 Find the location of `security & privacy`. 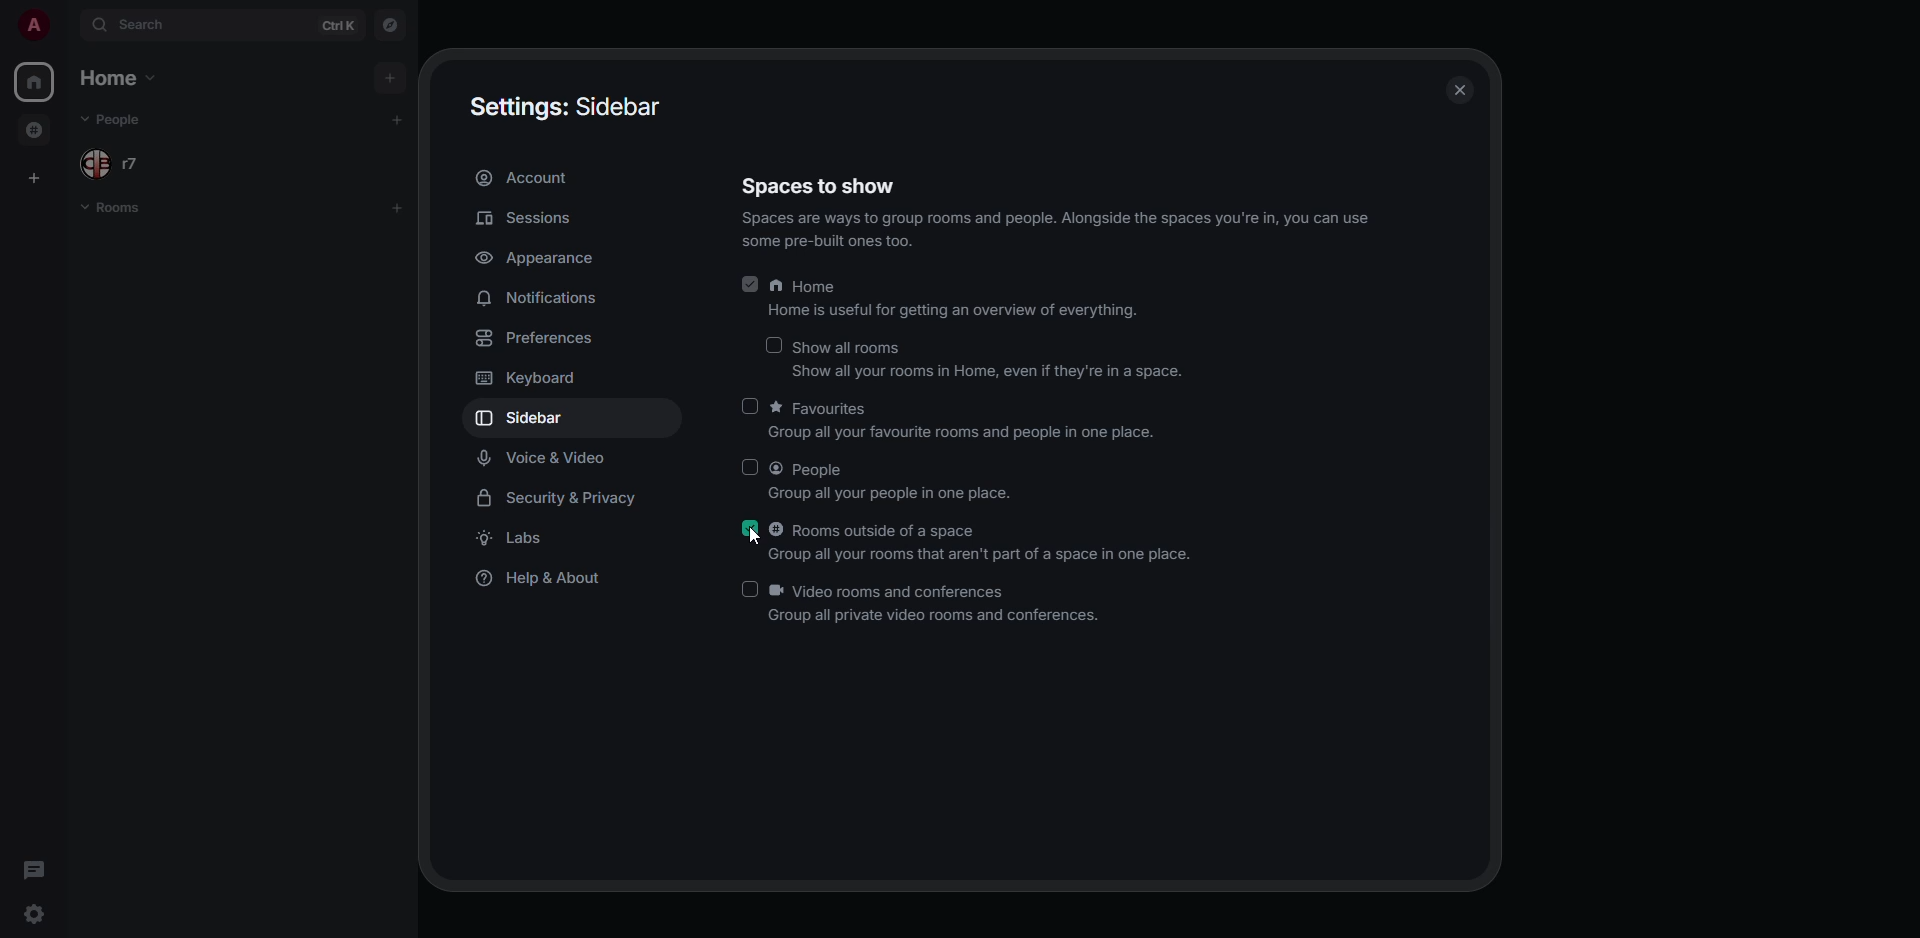

security & privacy is located at coordinates (565, 500).